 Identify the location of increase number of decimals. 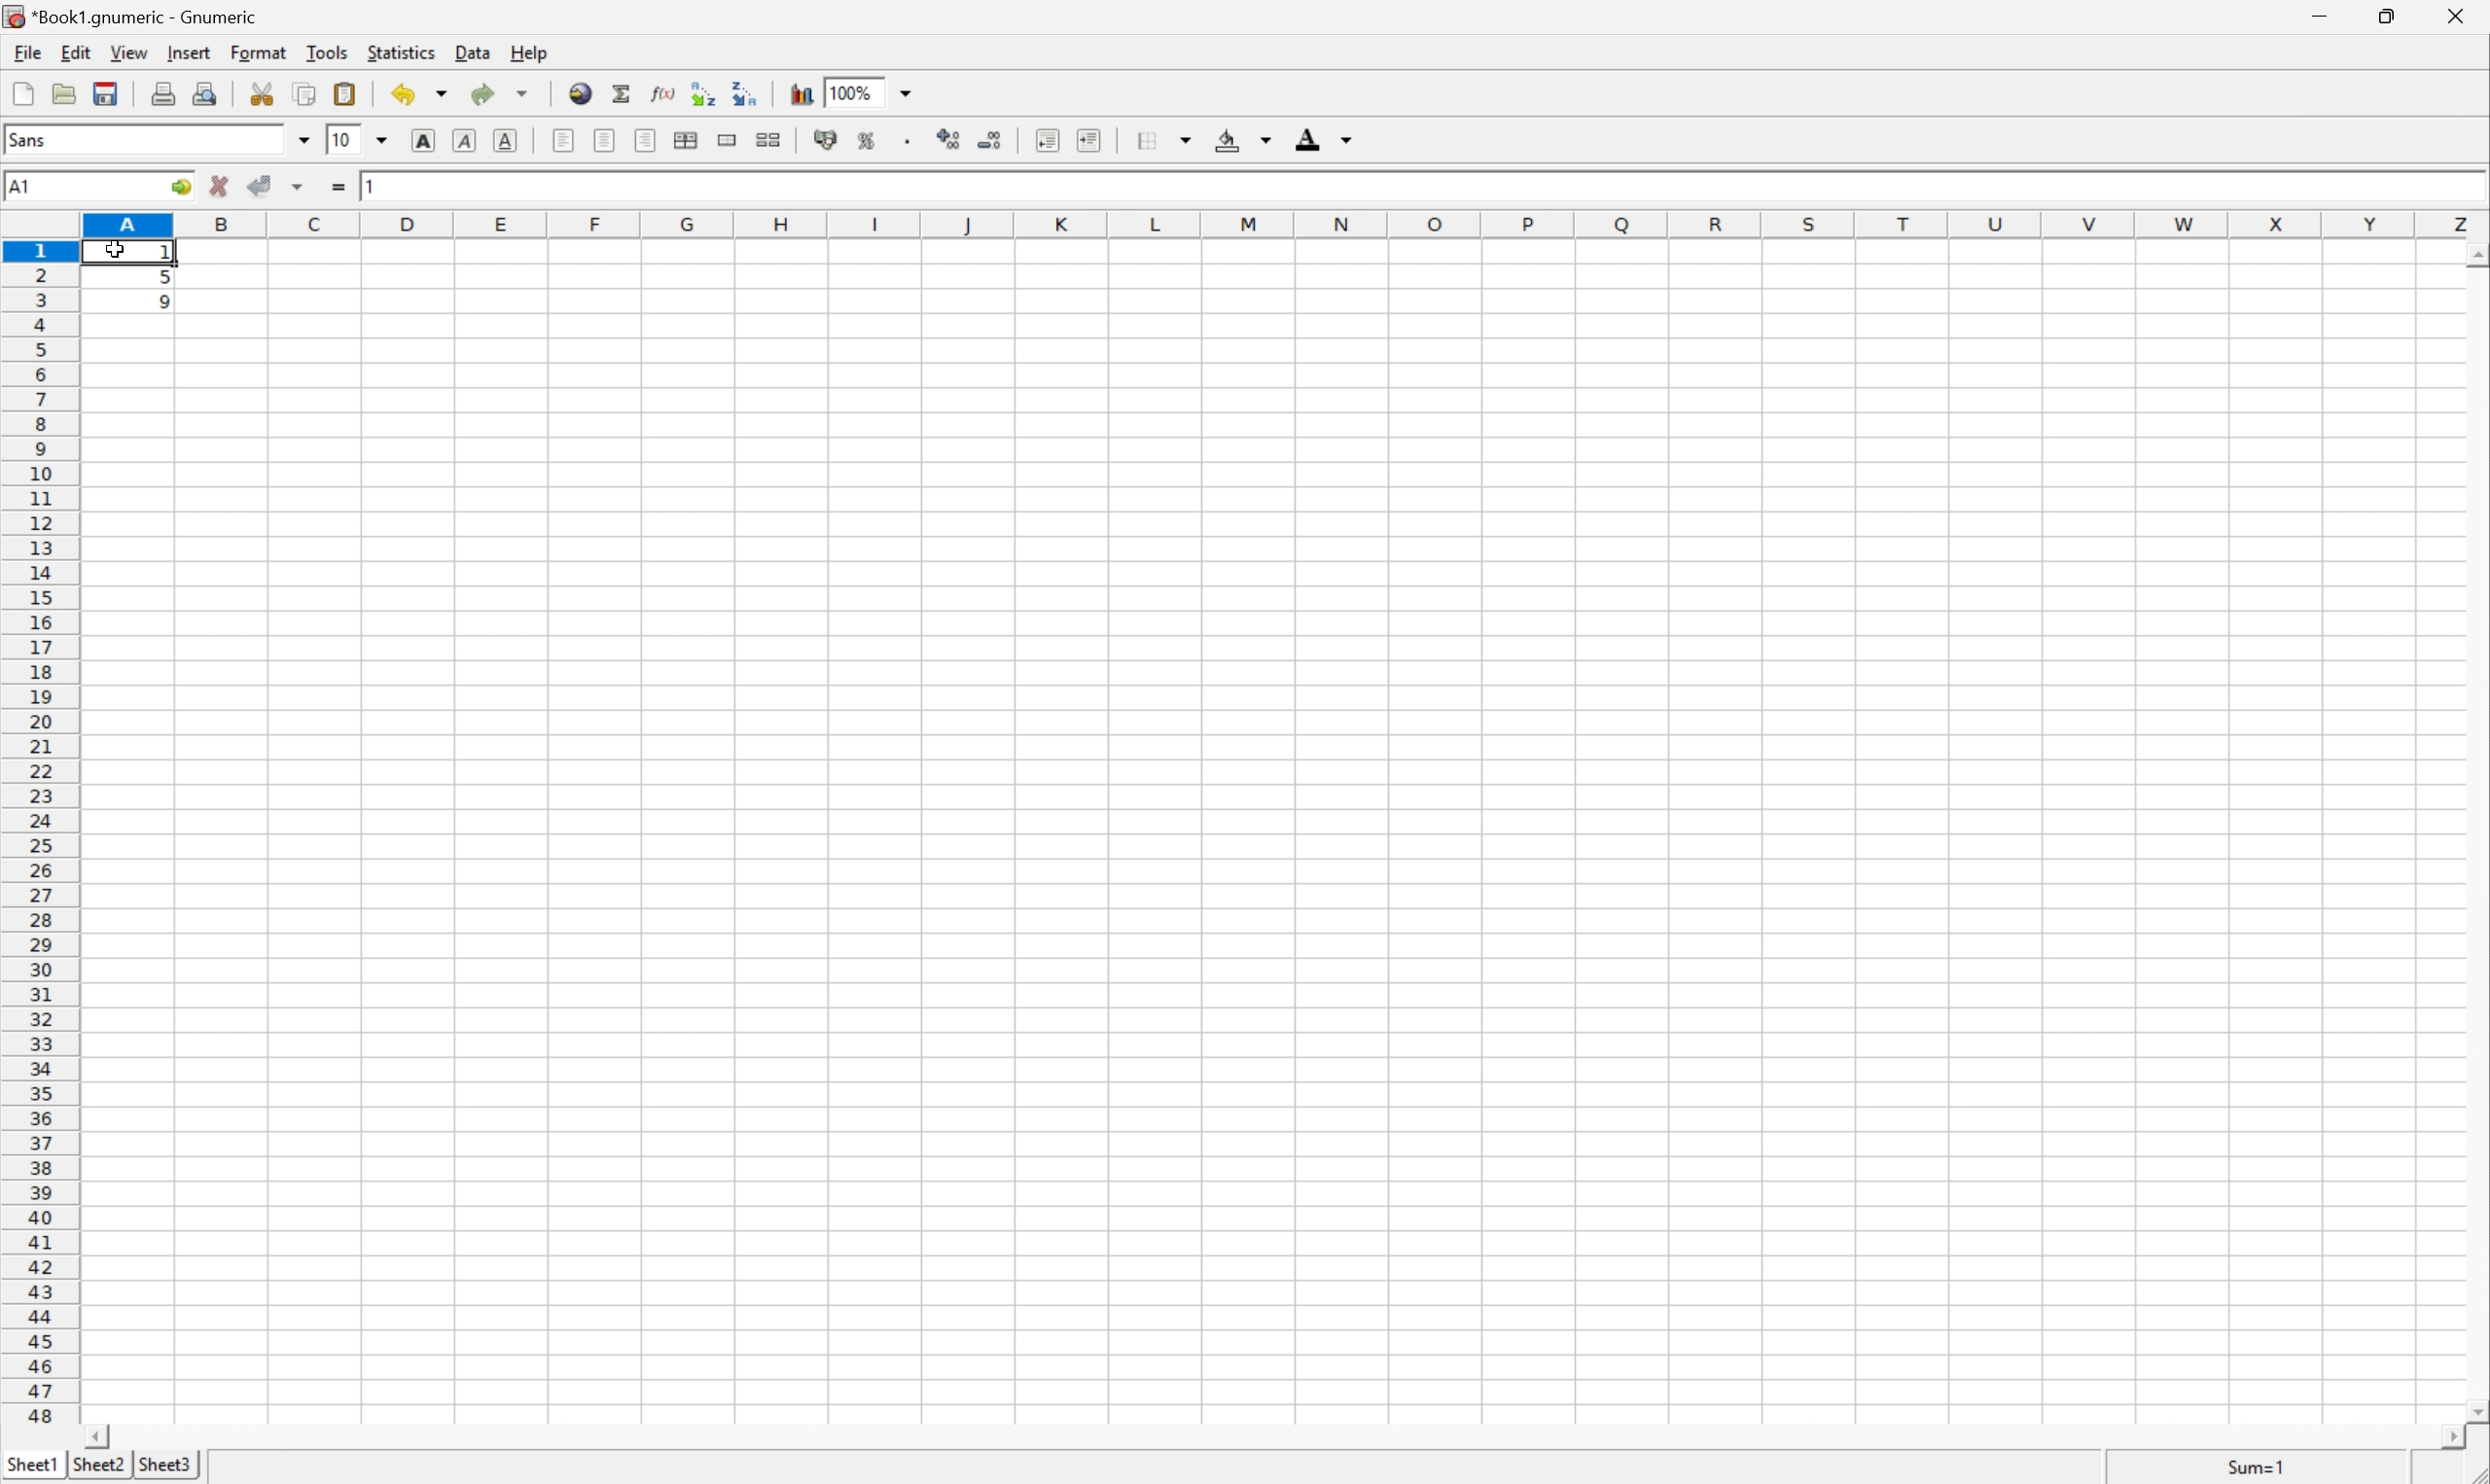
(950, 139).